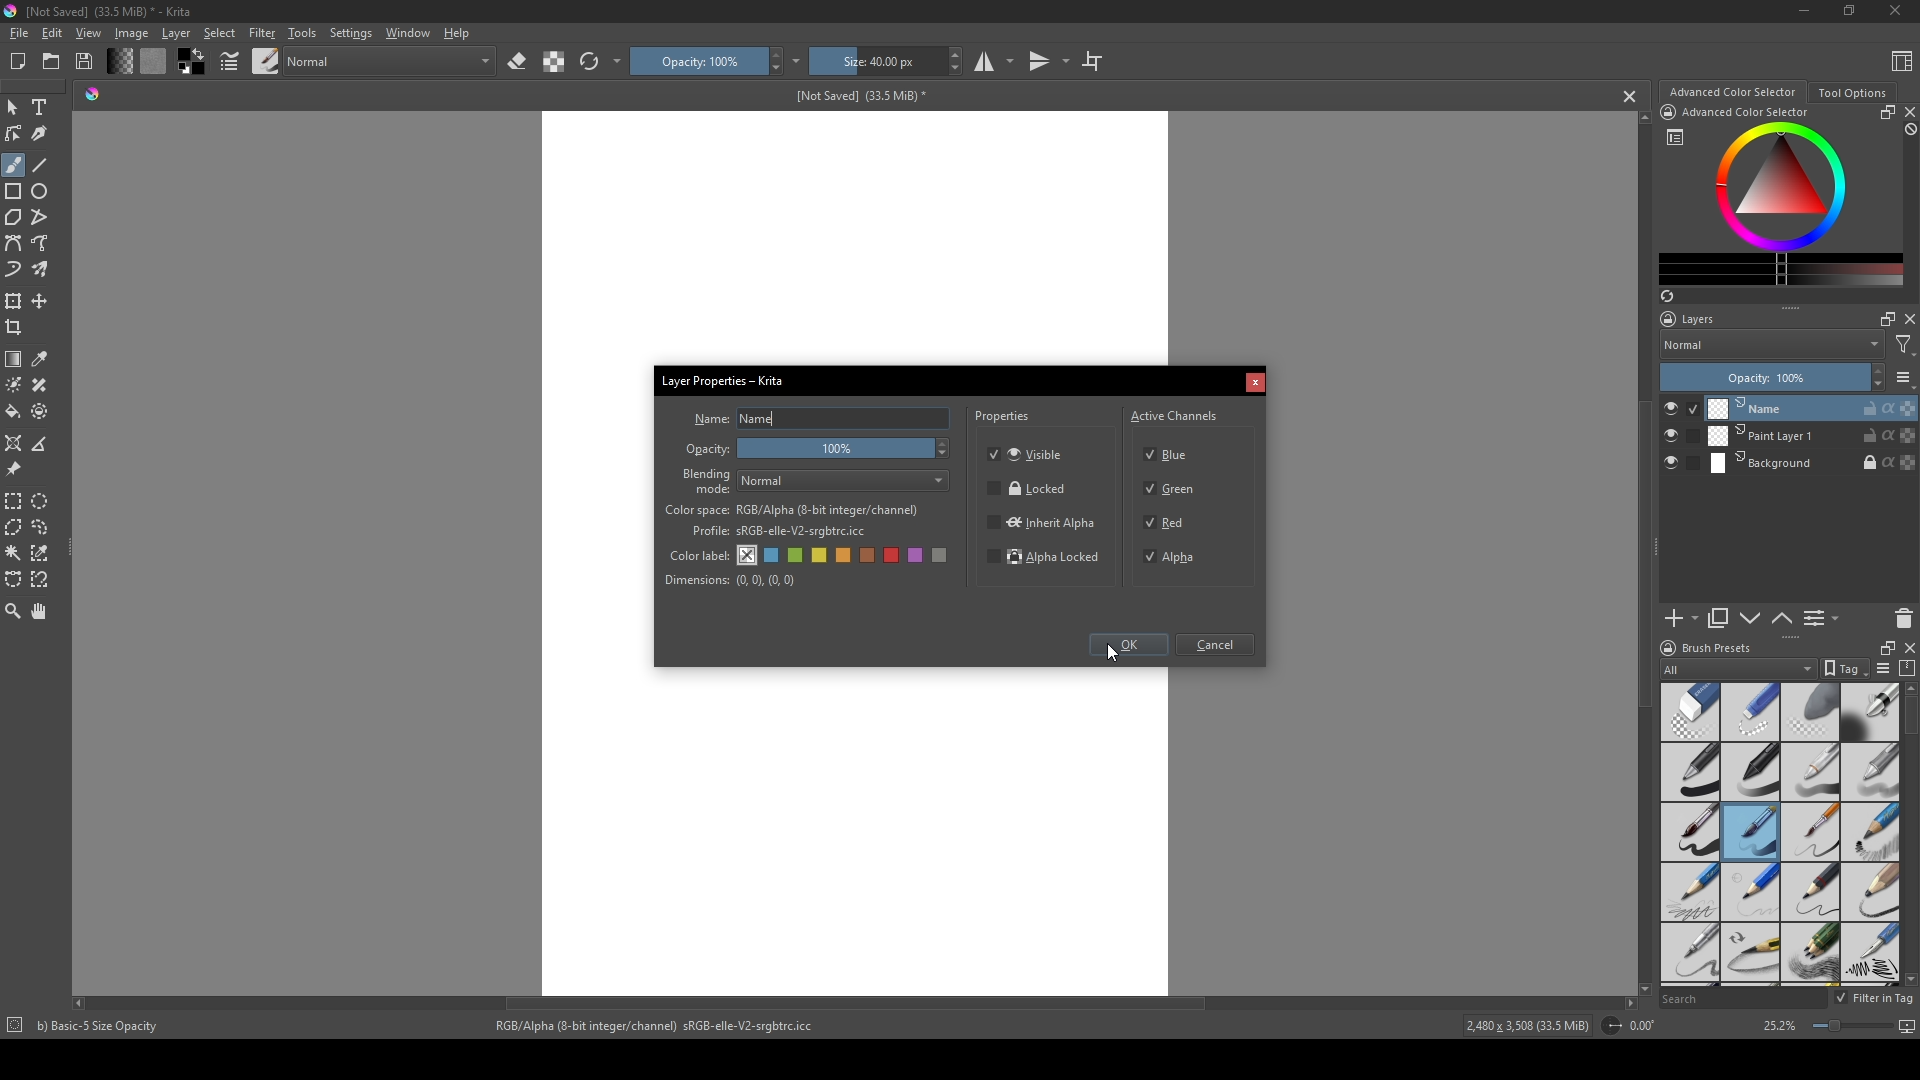 The height and width of the screenshot is (1080, 1920). I want to click on Edit, so click(51, 33).